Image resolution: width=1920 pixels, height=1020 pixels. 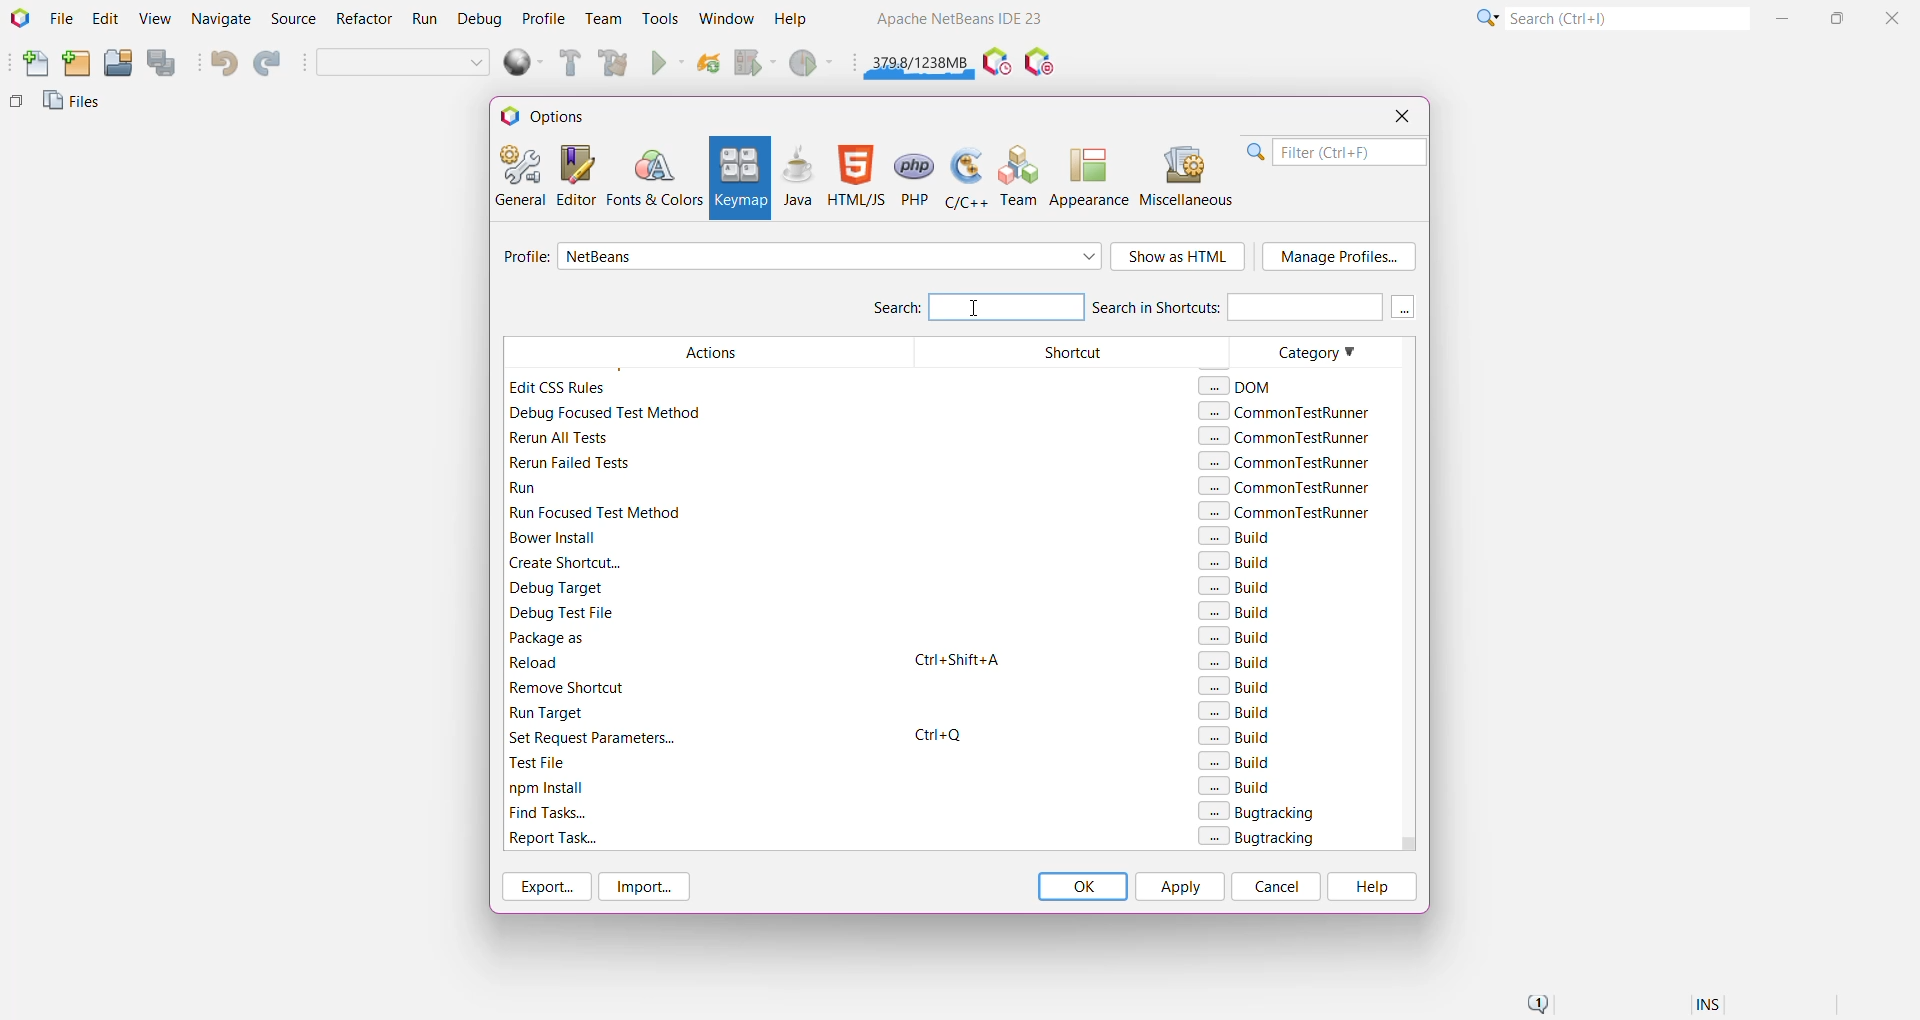 I want to click on Options, so click(x=552, y=115).